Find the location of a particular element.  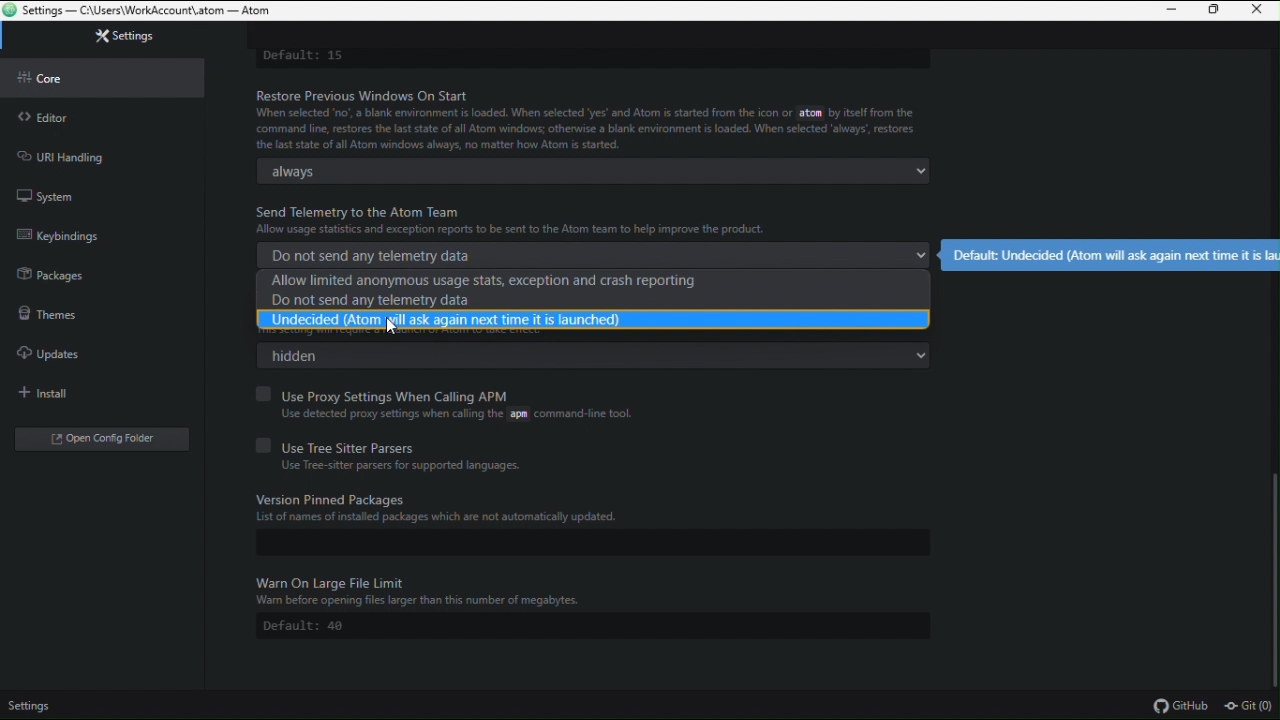

do not send any telemetry data is located at coordinates (597, 300).